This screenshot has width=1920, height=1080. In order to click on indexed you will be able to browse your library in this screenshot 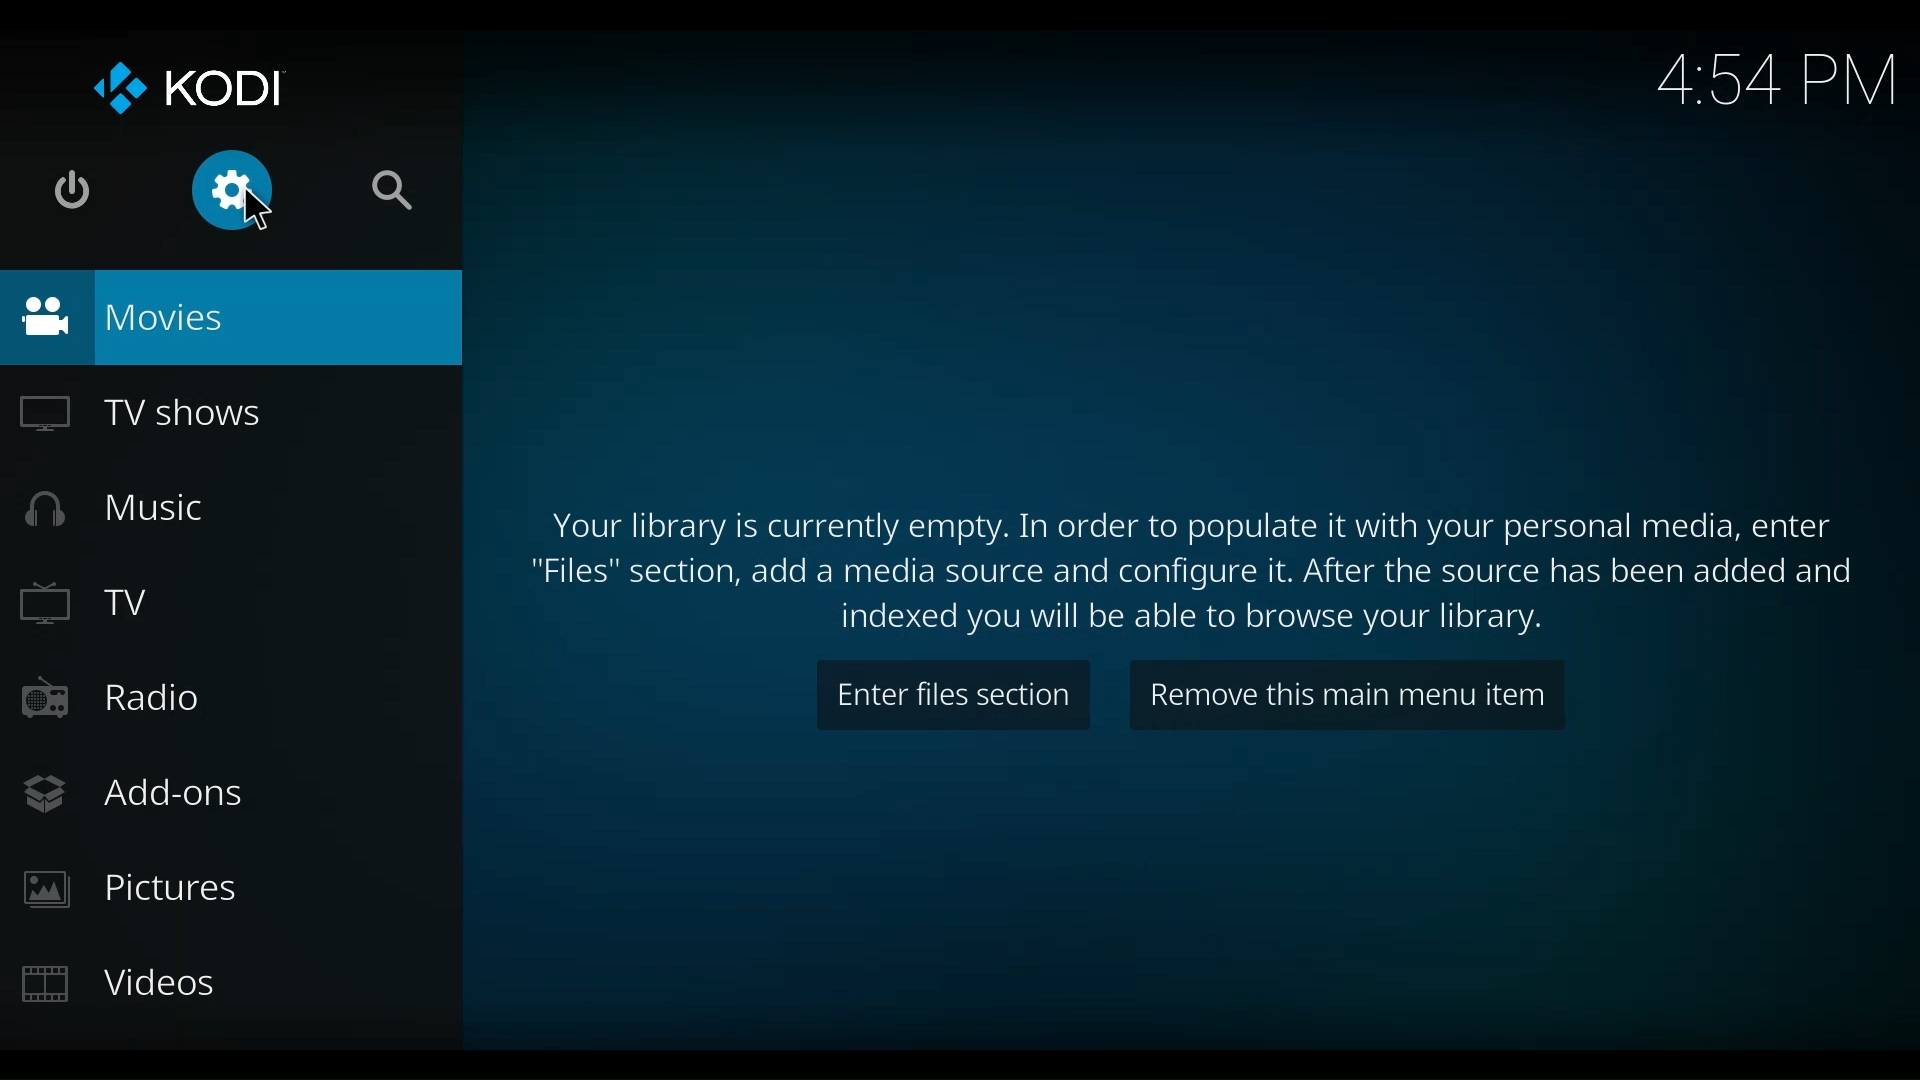, I will do `click(1191, 623)`.